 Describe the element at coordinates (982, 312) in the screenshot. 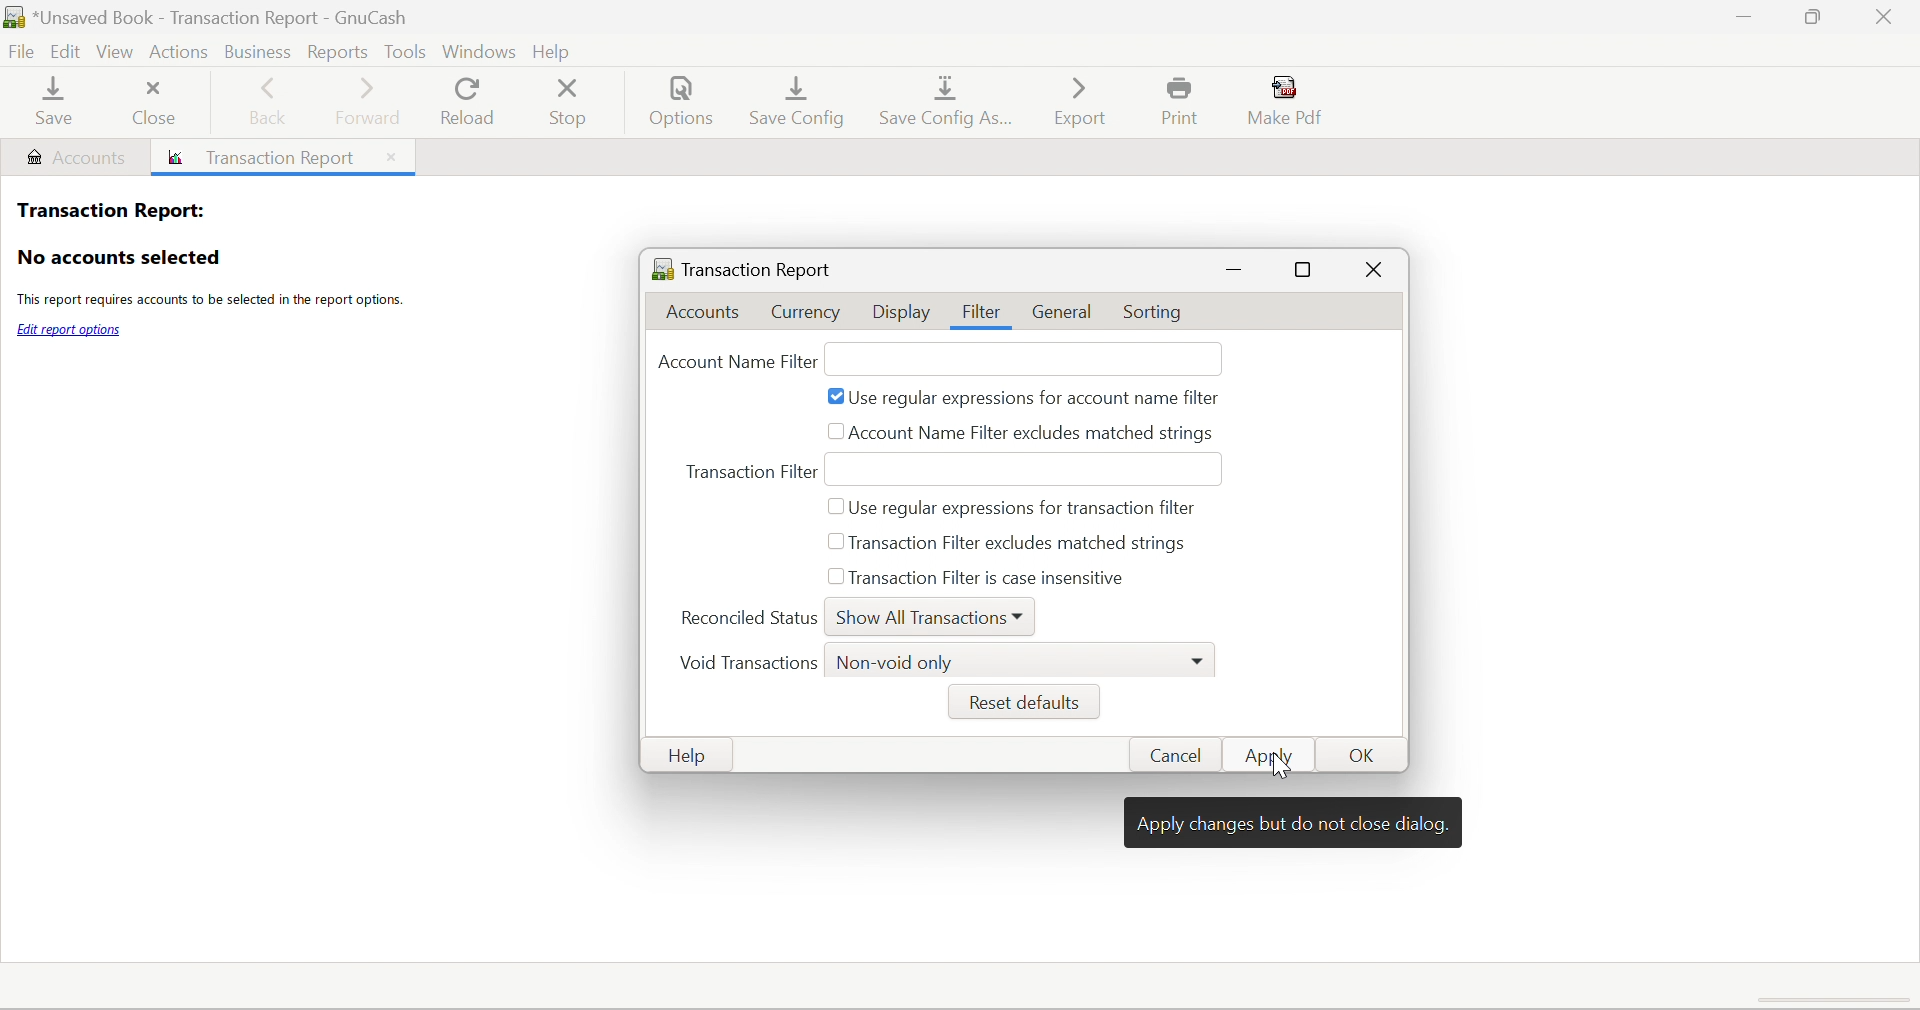

I see `Filter` at that location.